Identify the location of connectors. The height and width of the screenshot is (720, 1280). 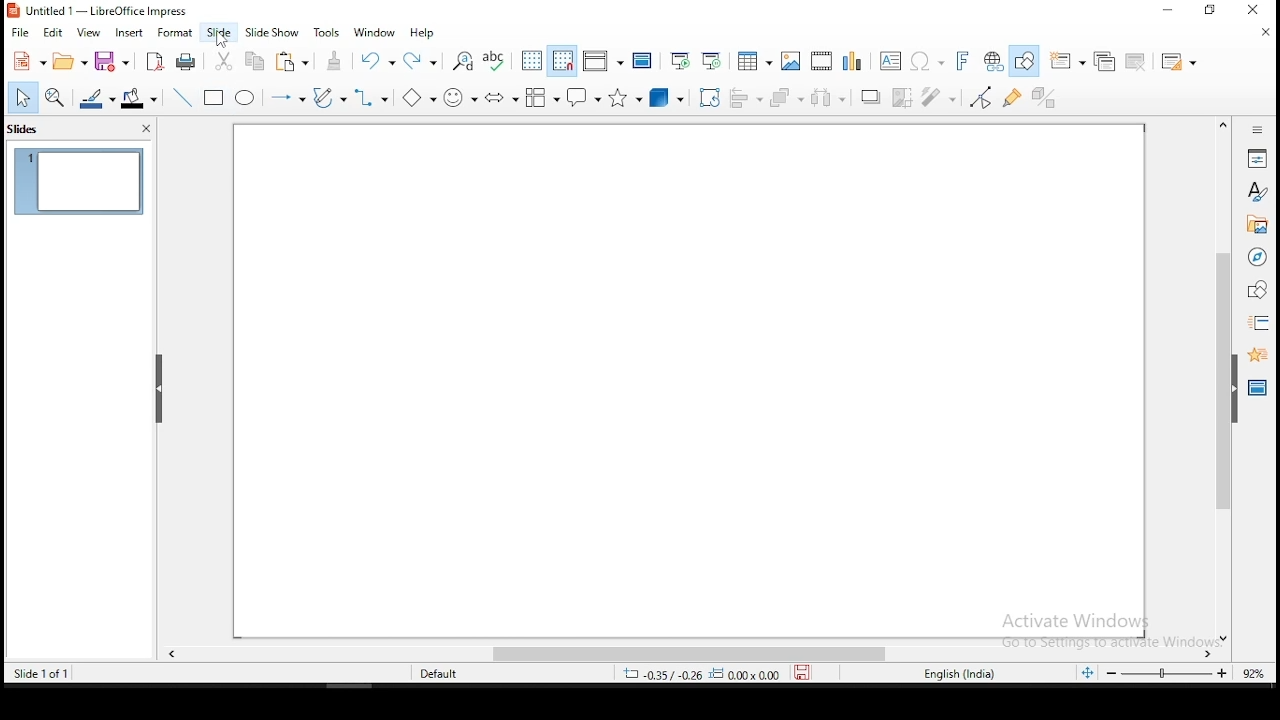
(372, 96).